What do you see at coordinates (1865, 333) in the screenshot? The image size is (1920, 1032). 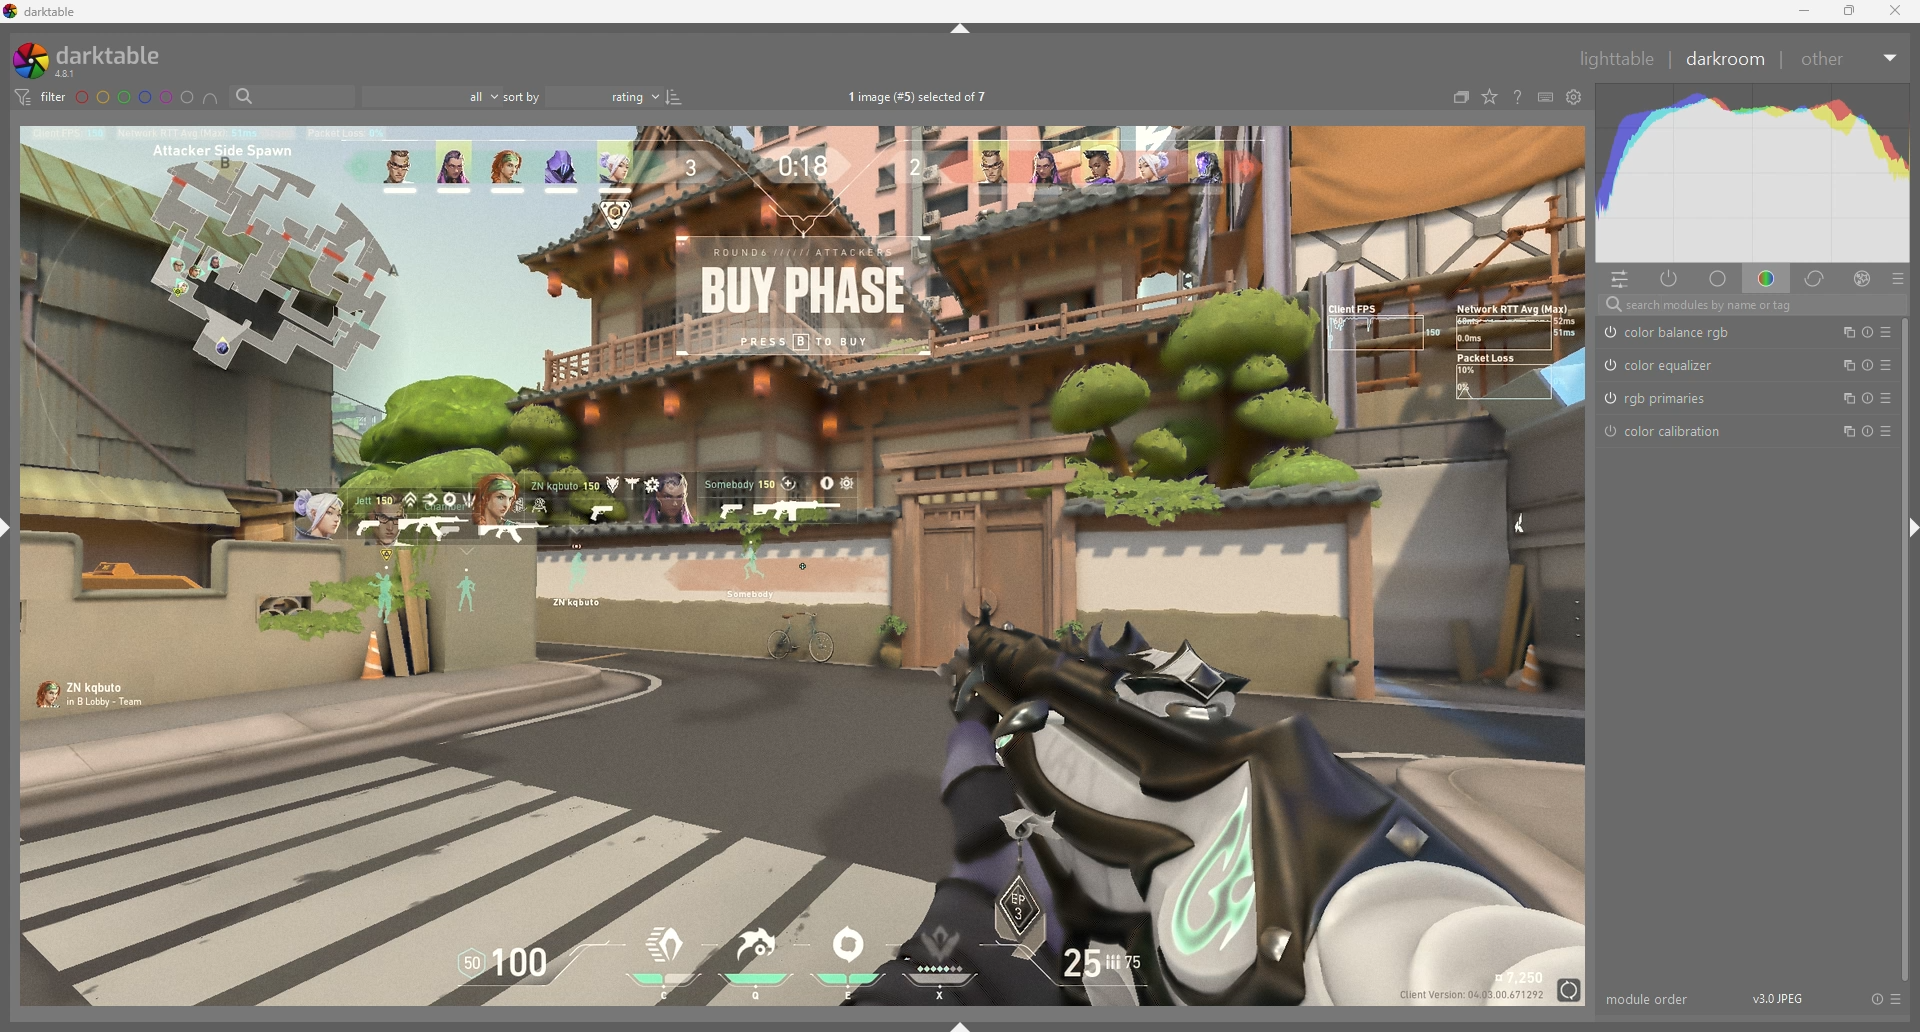 I see `reset` at bounding box center [1865, 333].